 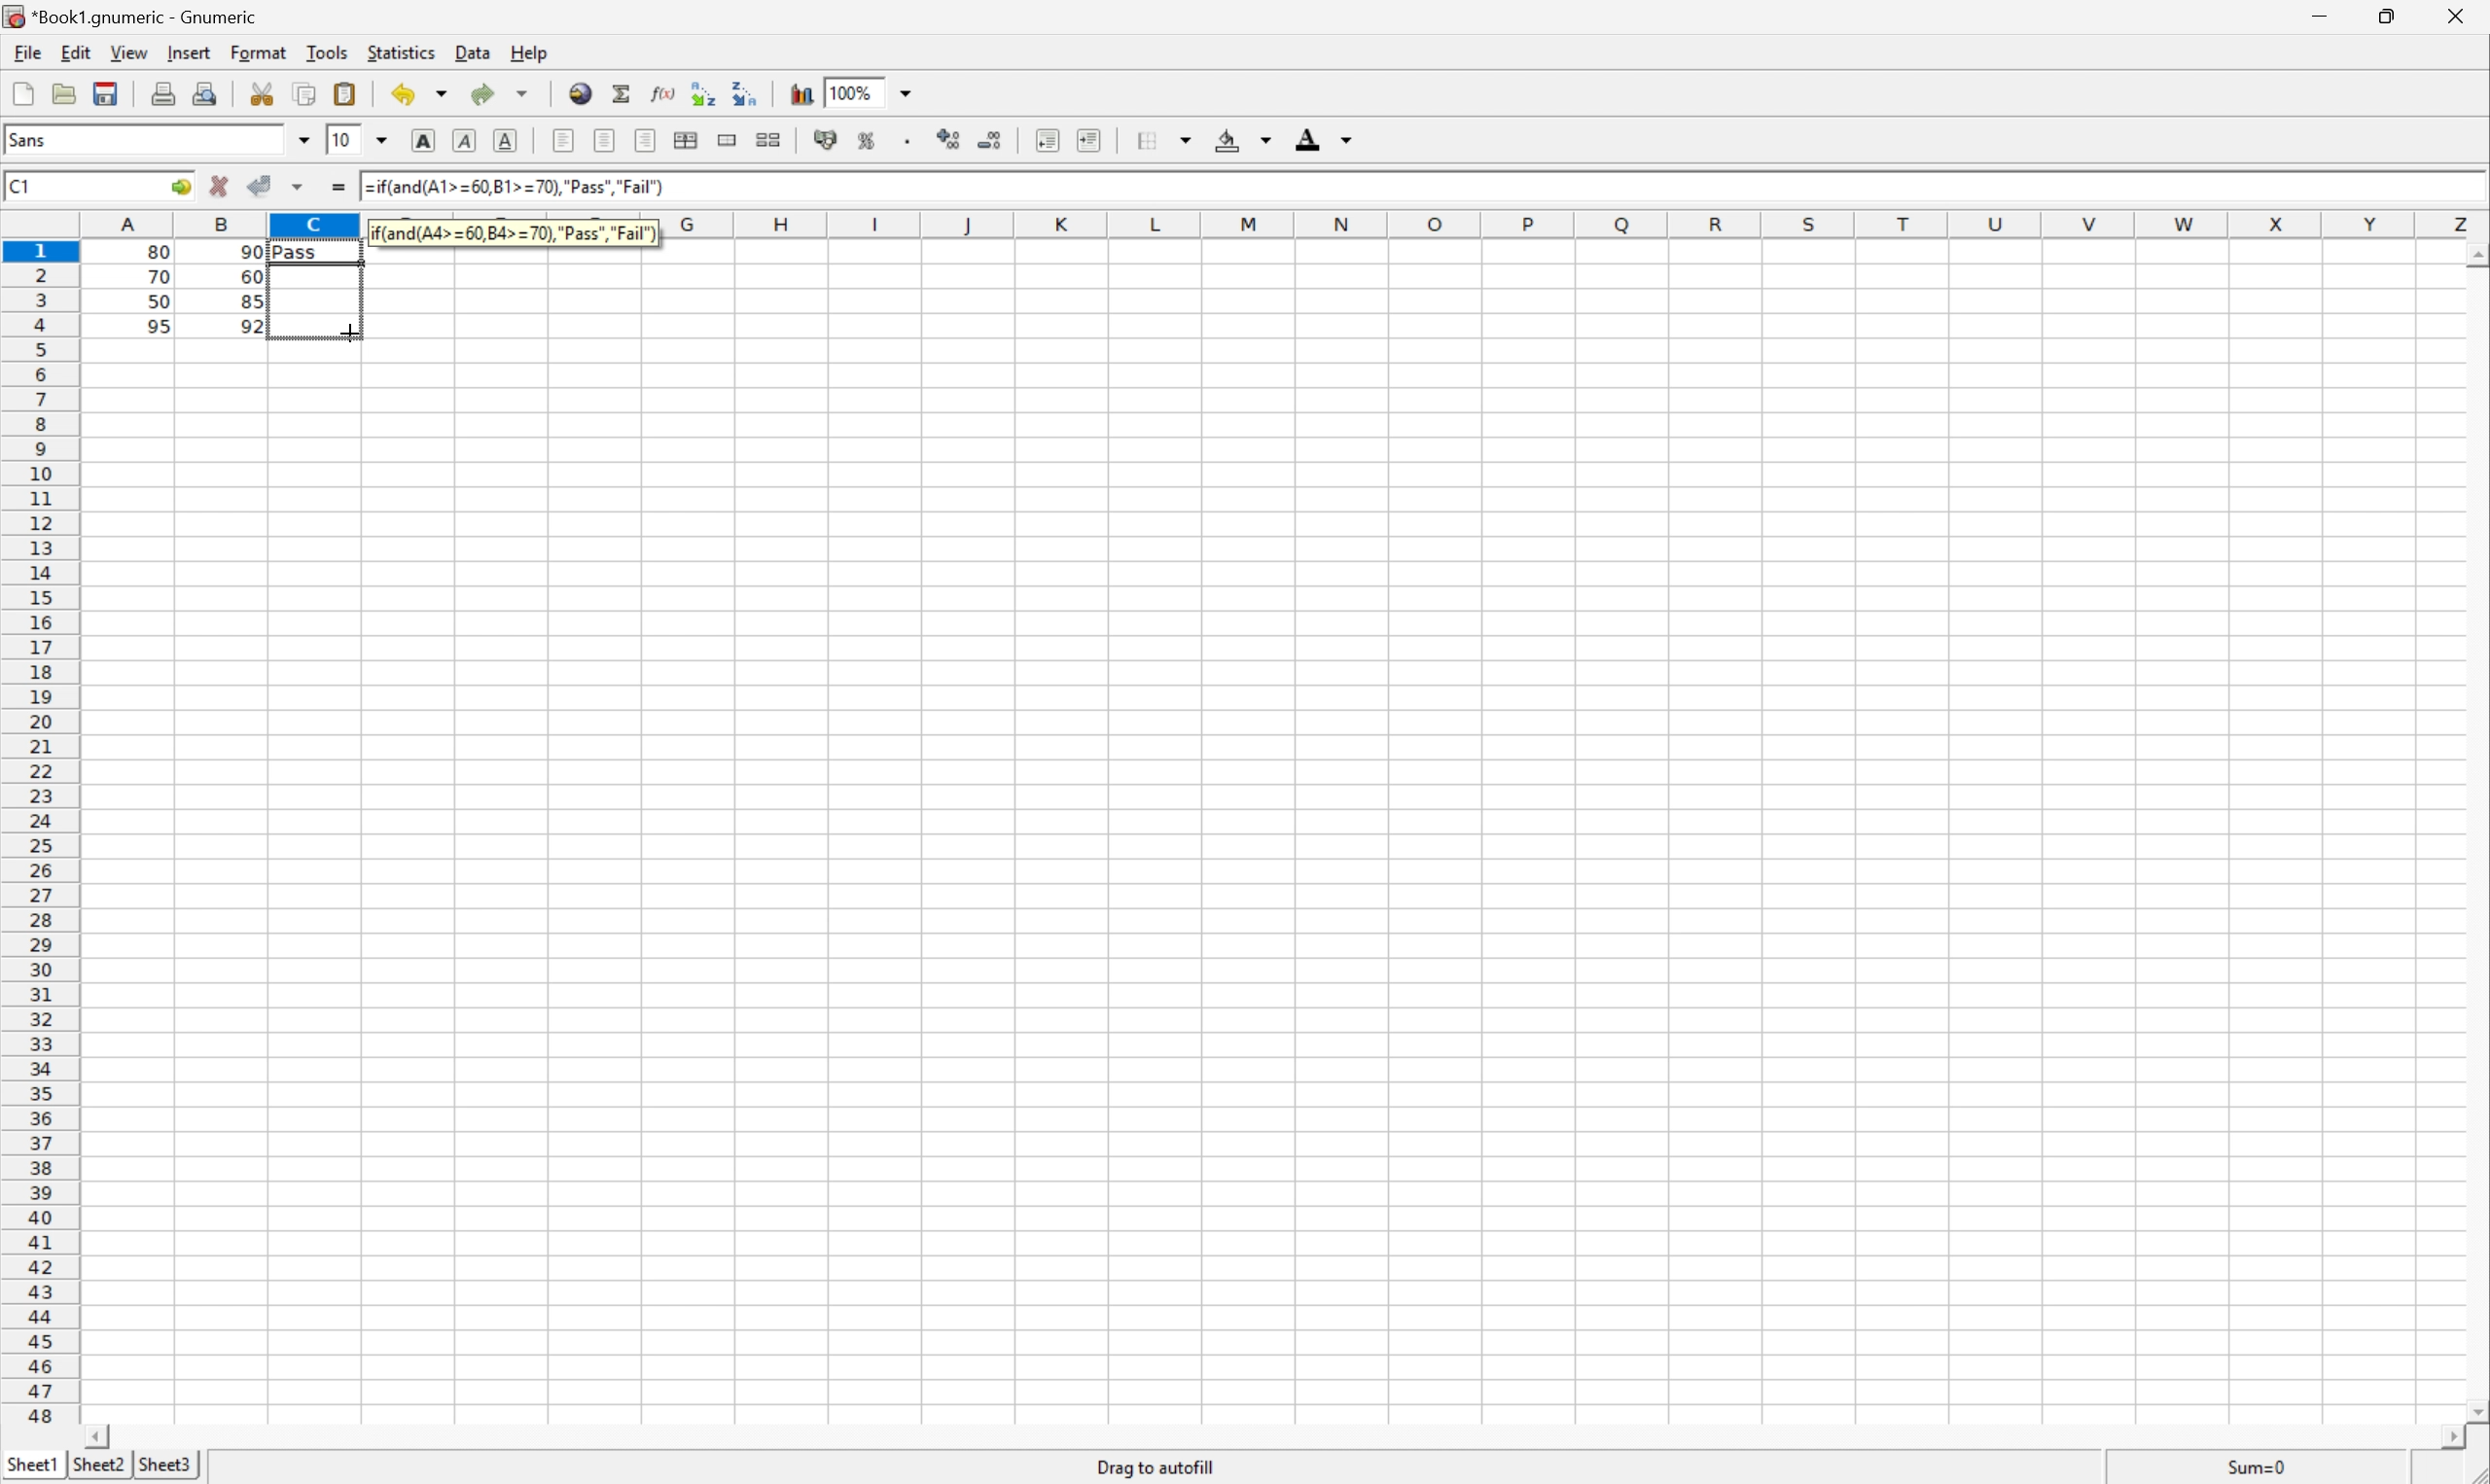 I want to click on Minimize, so click(x=2321, y=13).